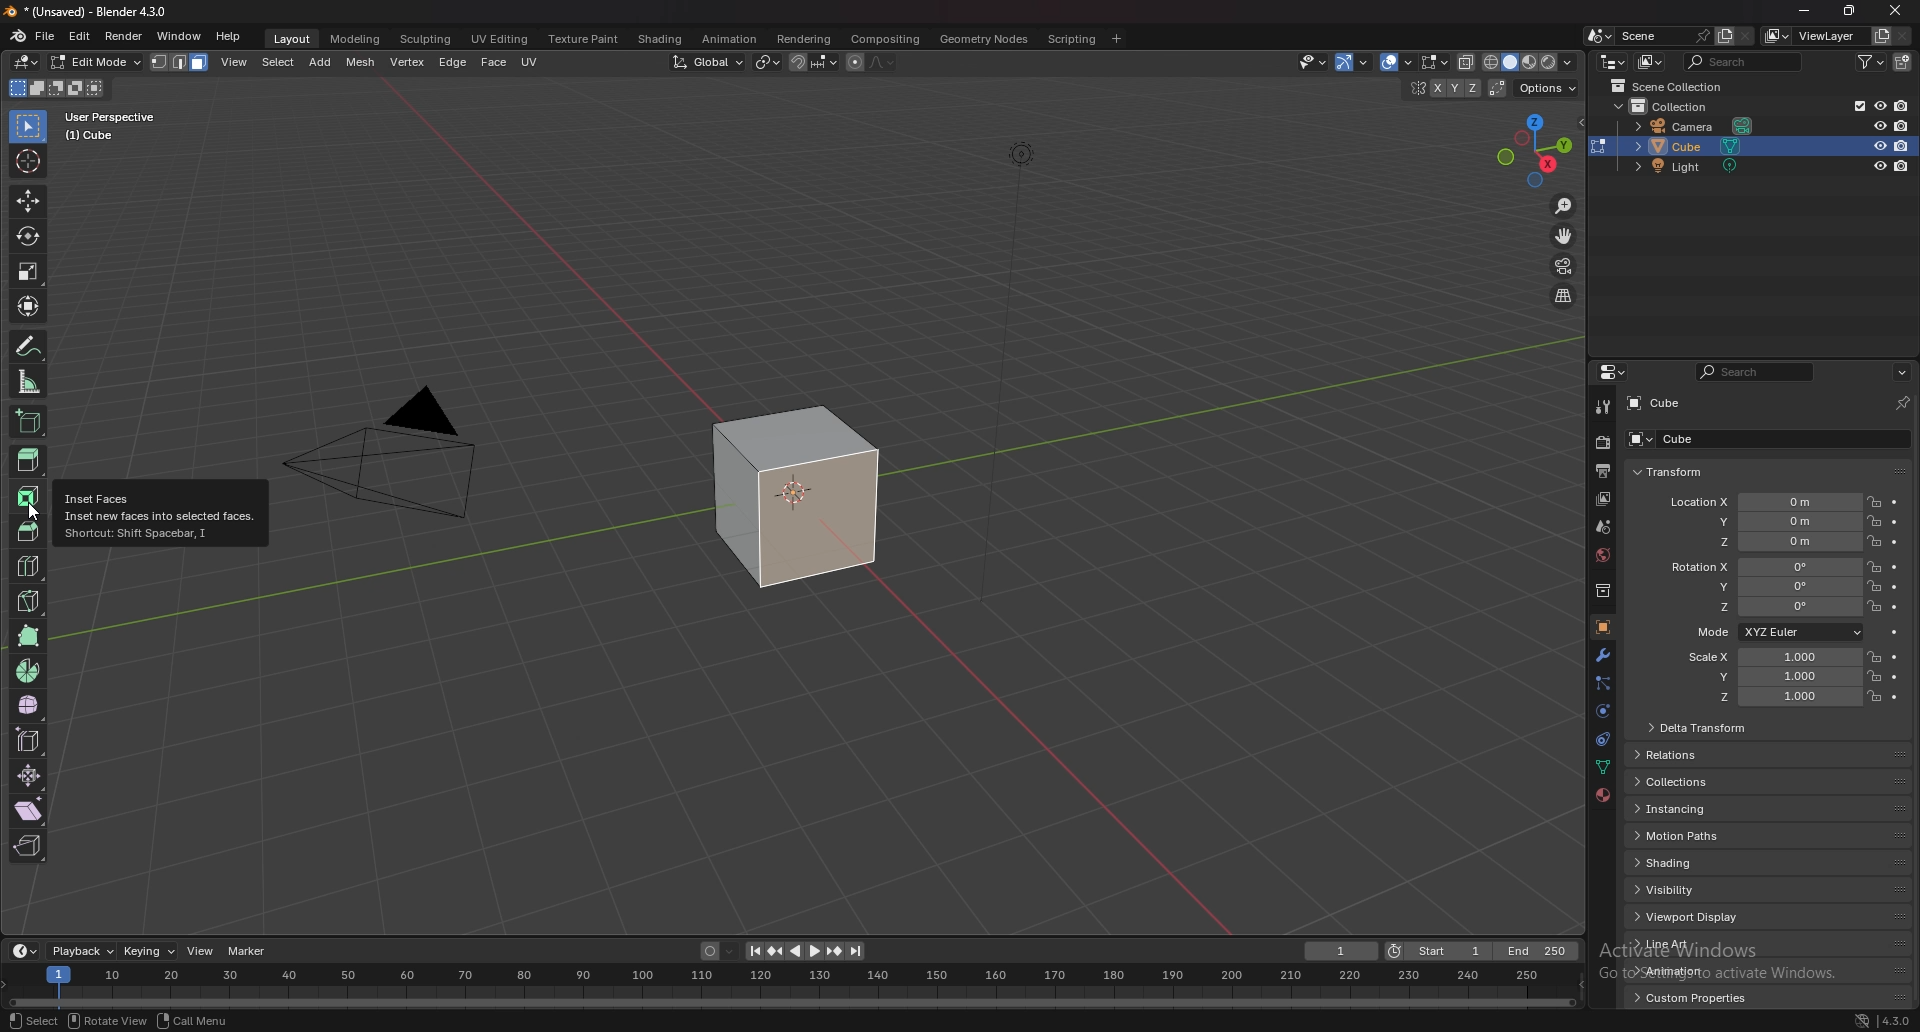 The height and width of the screenshot is (1032, 1920). What do you see at coordinates (1602, 555) in the screenshot?
I see `world` at bounding box center [1602, 555].